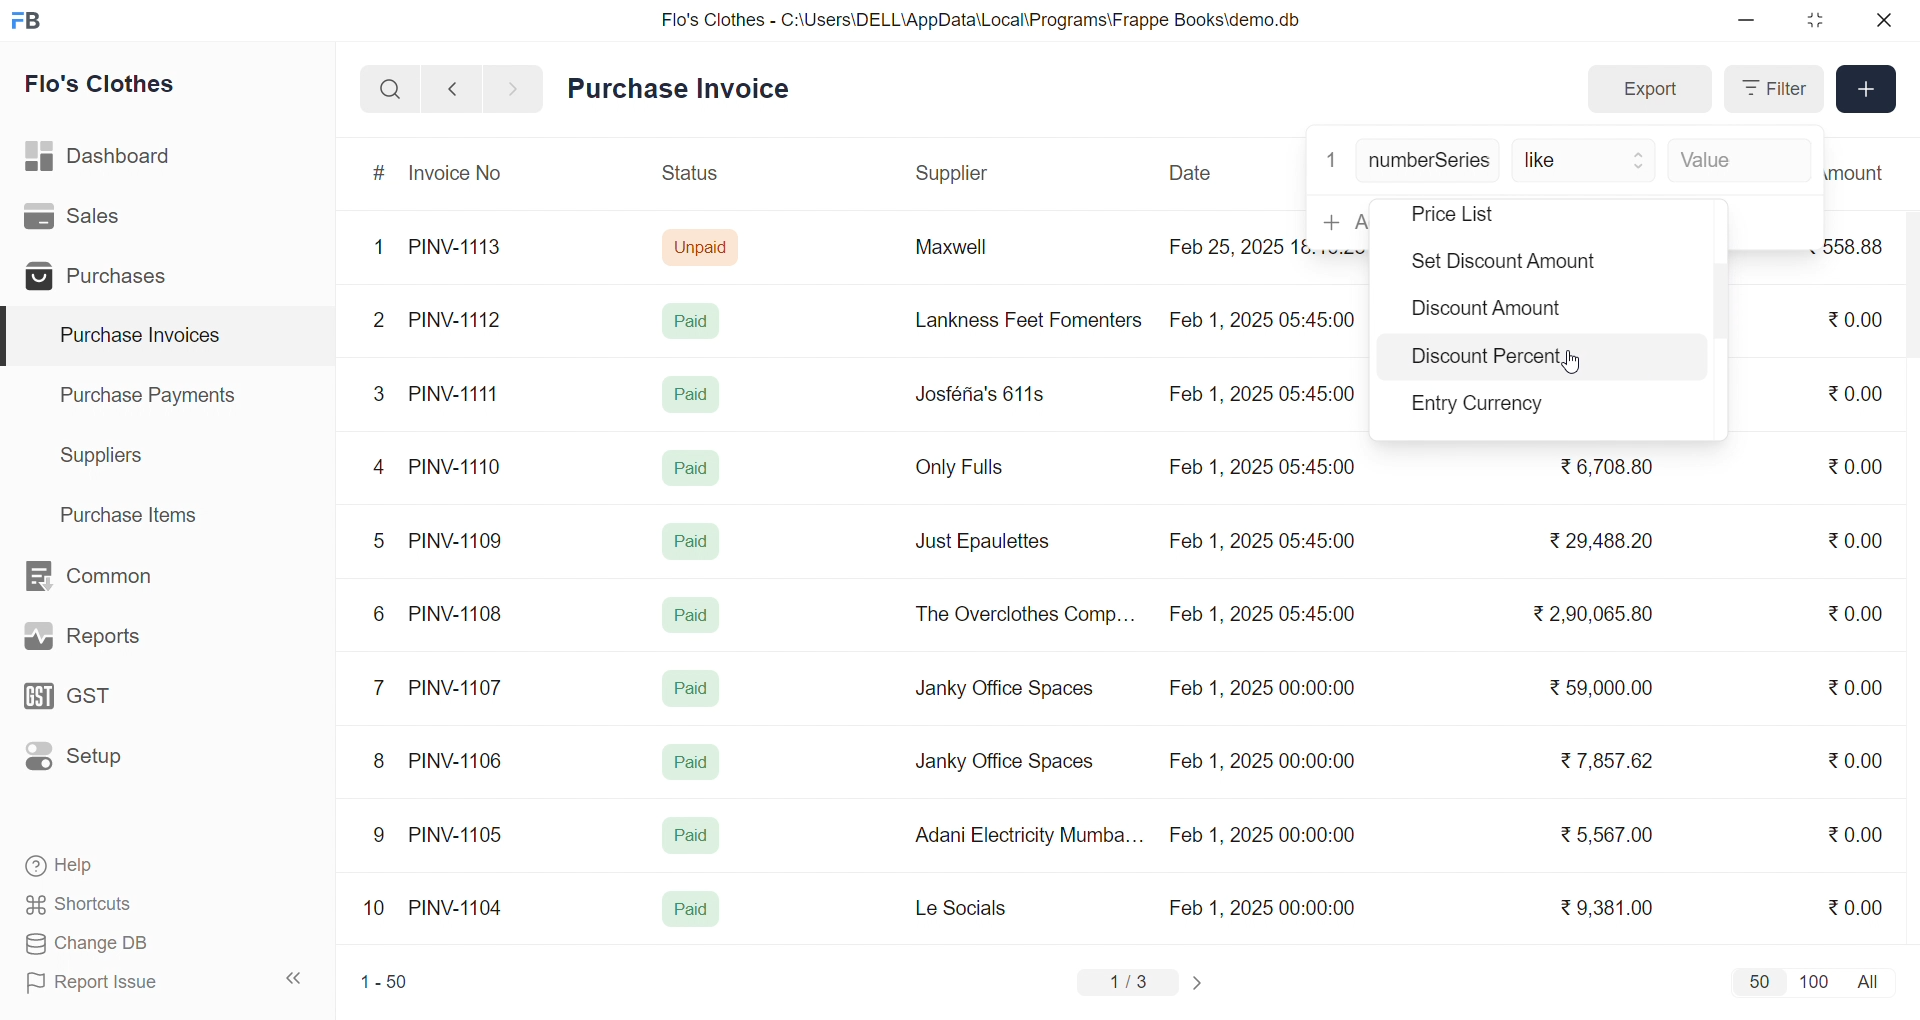 This screenshot has height=1020, width=1920. I want to click on logo, so click(31, 22).